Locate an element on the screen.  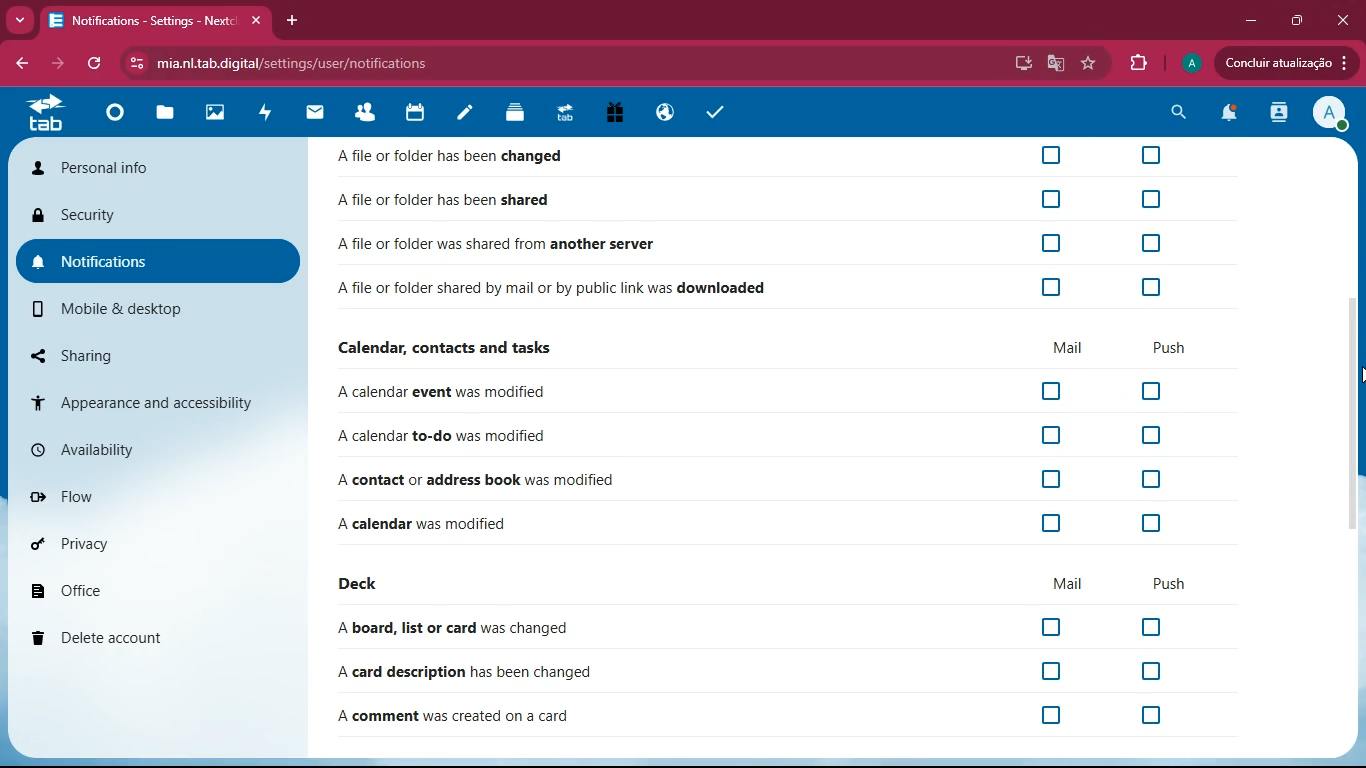
Scrollbar is located at coordinates (1347, 413).